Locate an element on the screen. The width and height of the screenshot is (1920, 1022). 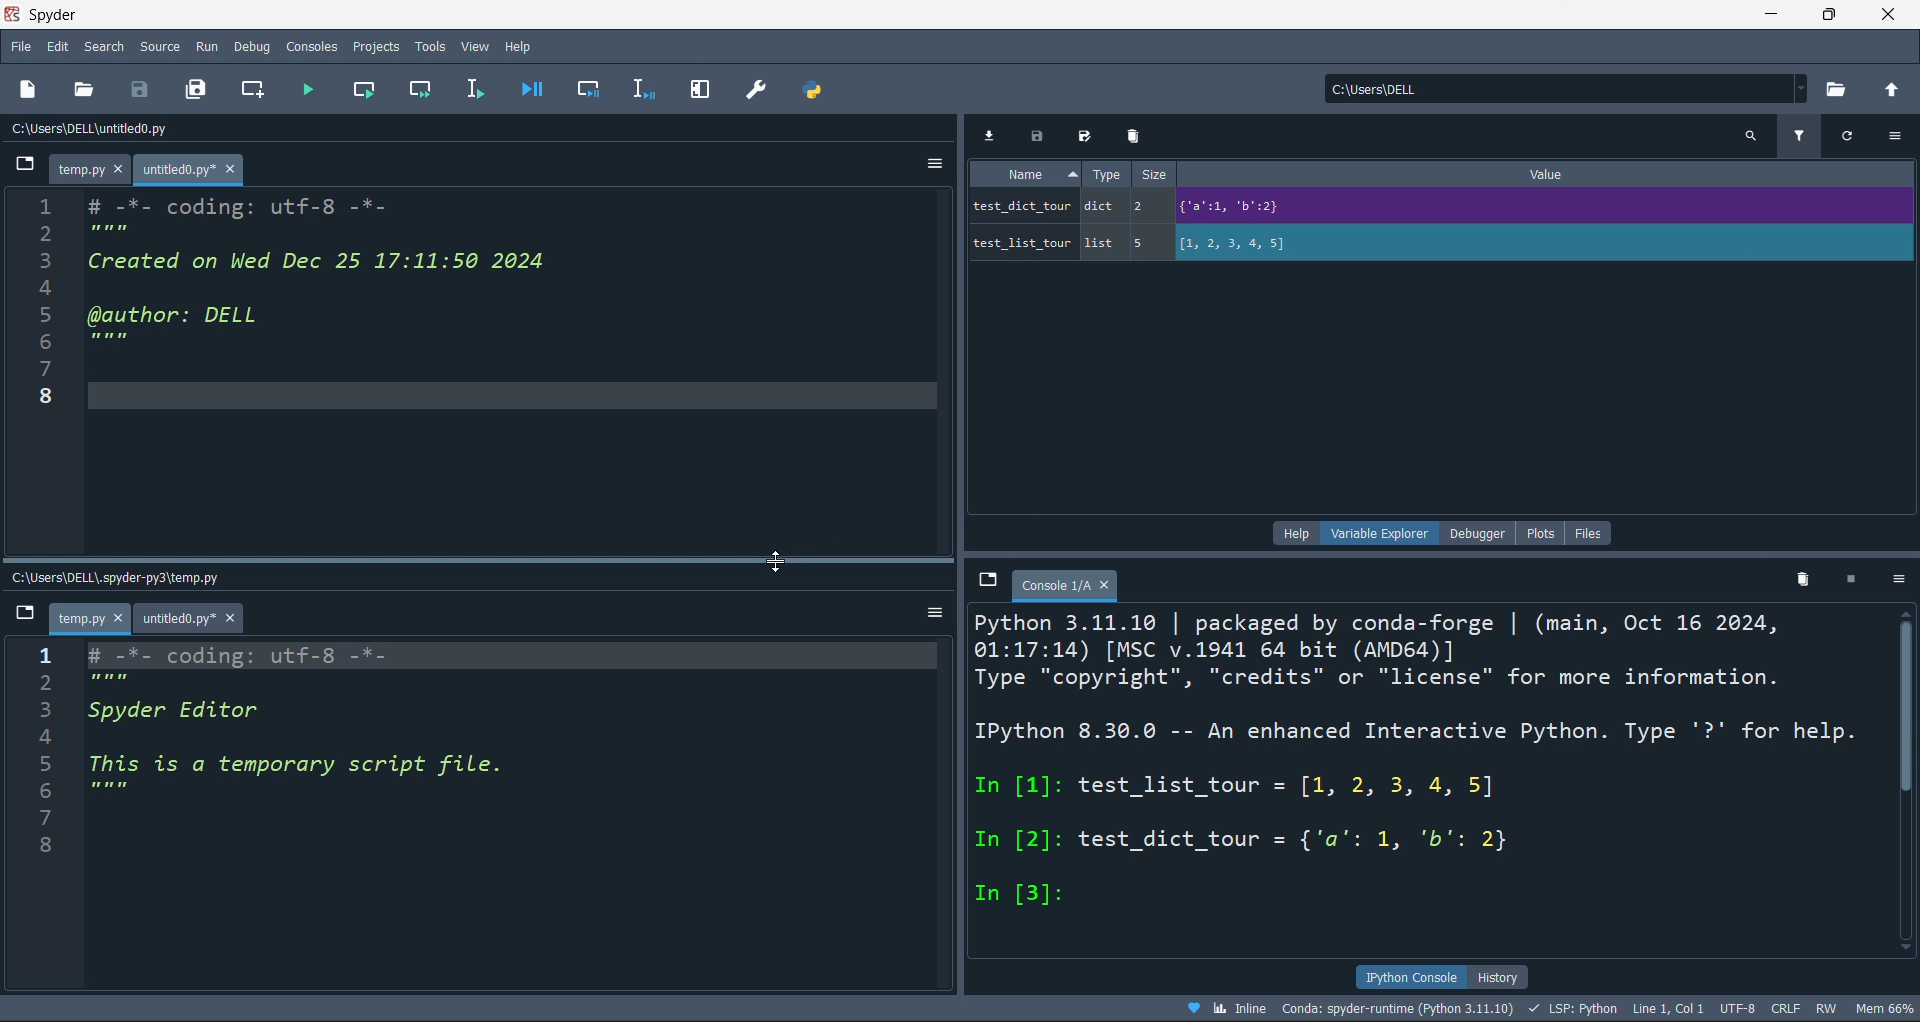
varable explorer is located at coordinates (1373, 535).